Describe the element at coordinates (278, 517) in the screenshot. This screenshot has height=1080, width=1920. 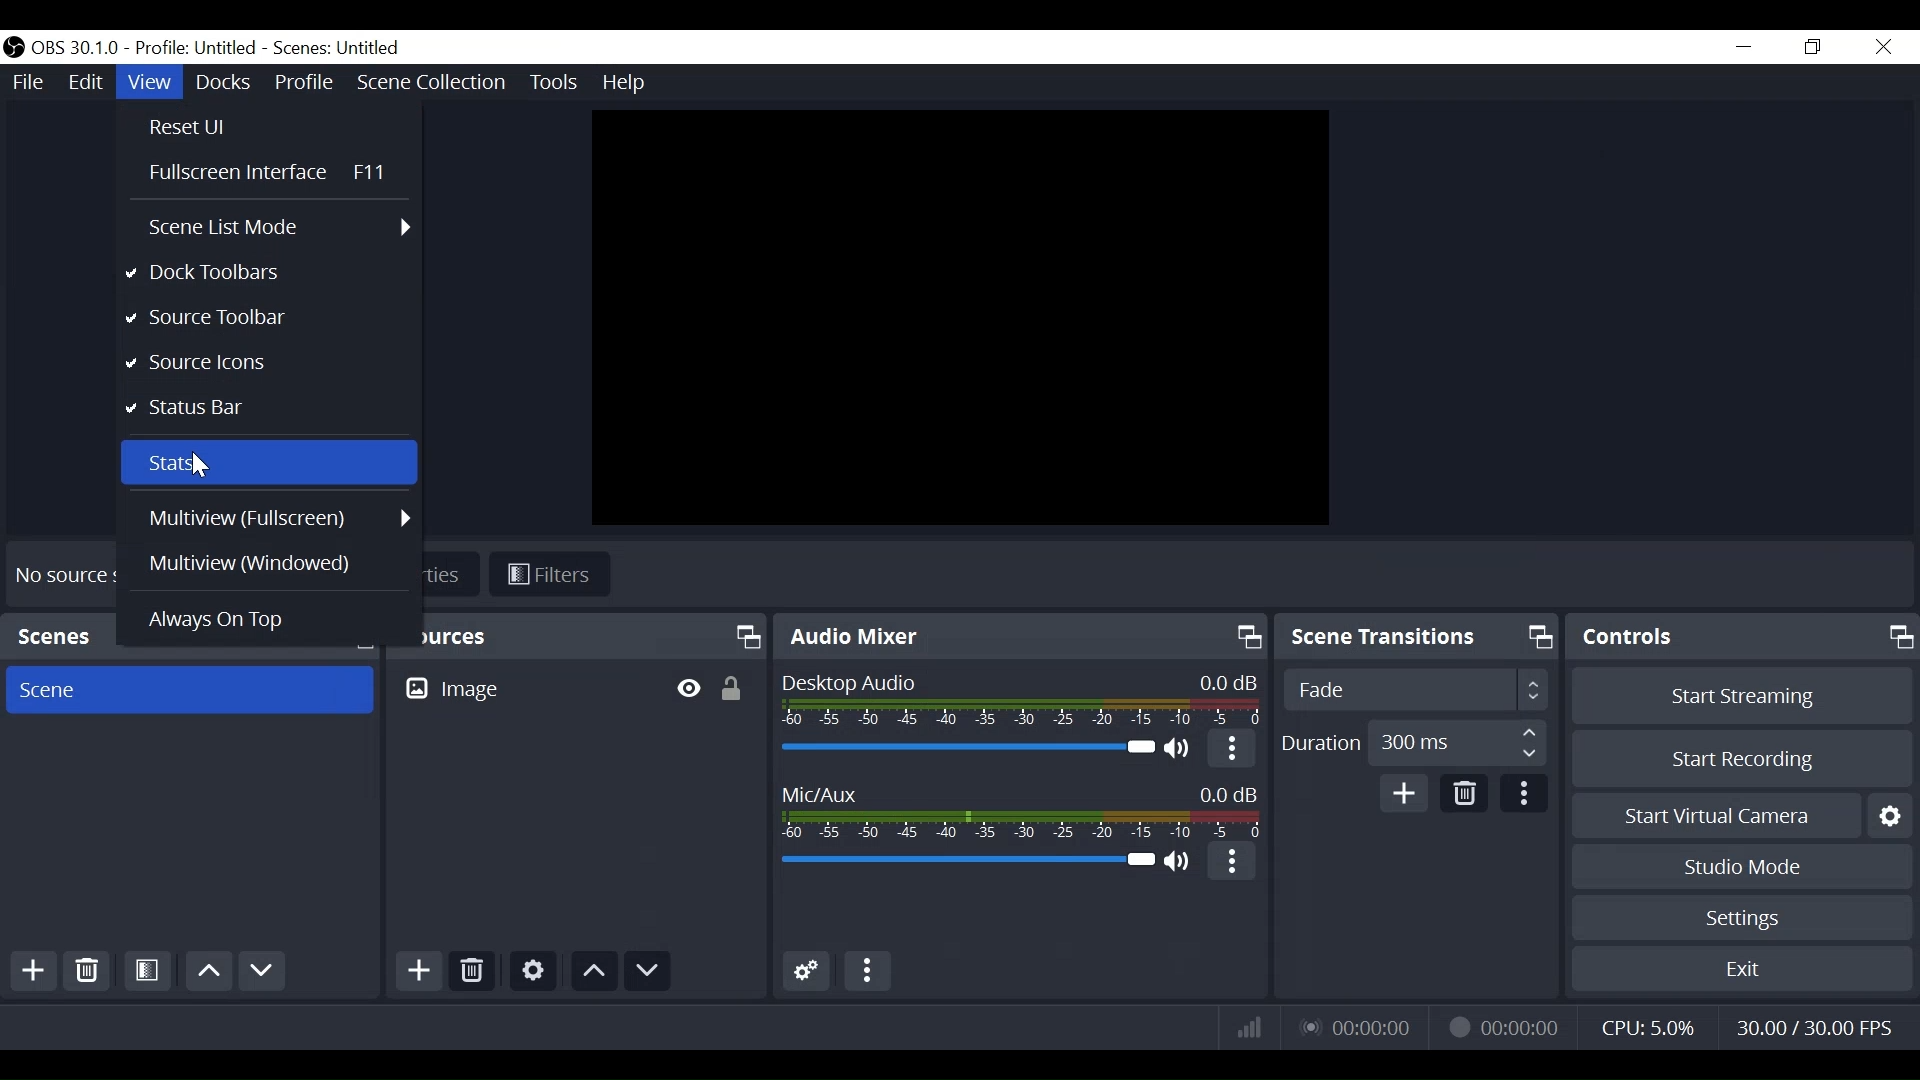
I see `Multiview(Fullscreen)` at that location.